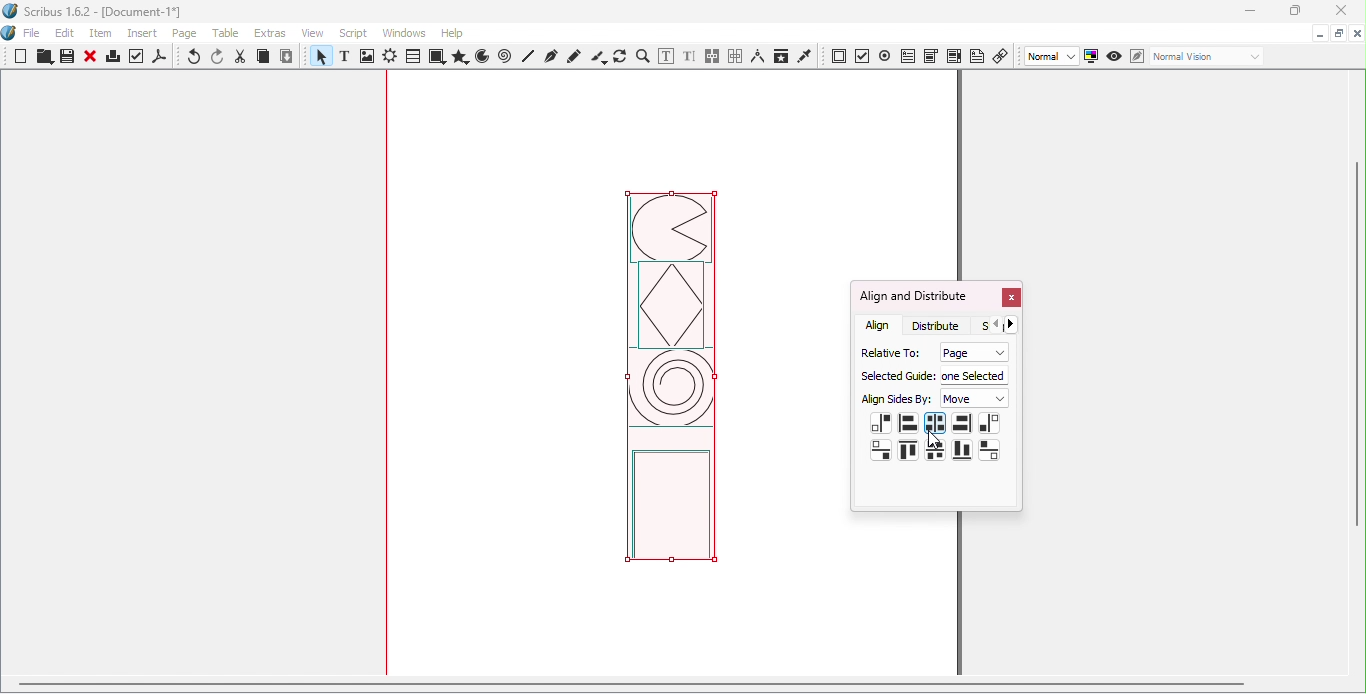 Image resolution: width=1366 pixels, height=694 pixels. Describe the element at coordinates (263, 58) in the screenshot. I see `Copy` at that location.